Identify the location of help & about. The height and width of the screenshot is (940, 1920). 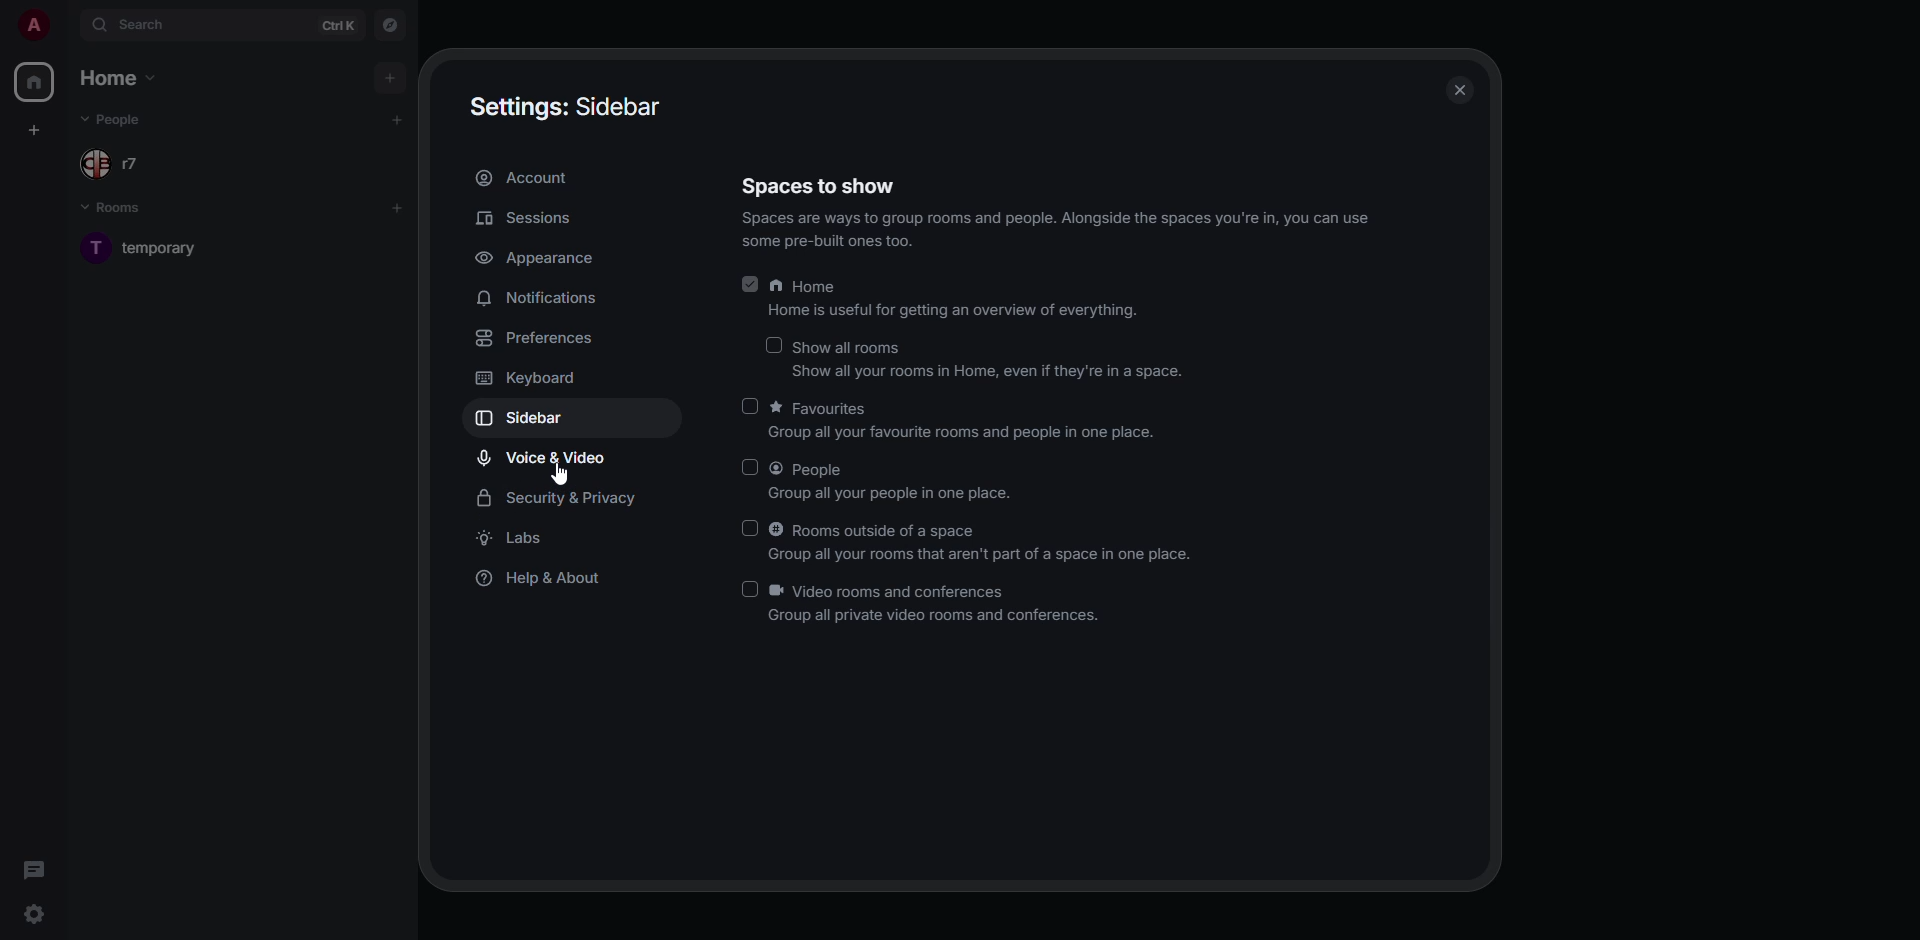
(547, 581).